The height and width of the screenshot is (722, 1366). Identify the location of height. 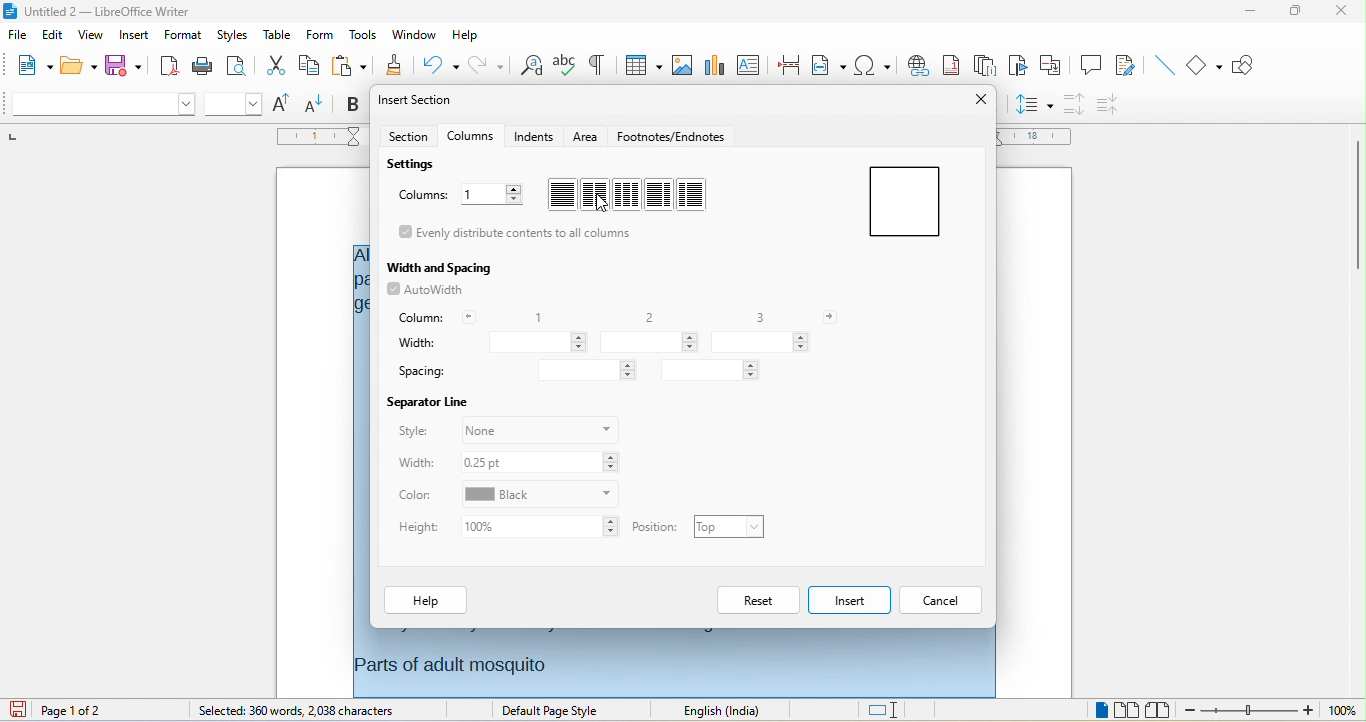
(421, 528).